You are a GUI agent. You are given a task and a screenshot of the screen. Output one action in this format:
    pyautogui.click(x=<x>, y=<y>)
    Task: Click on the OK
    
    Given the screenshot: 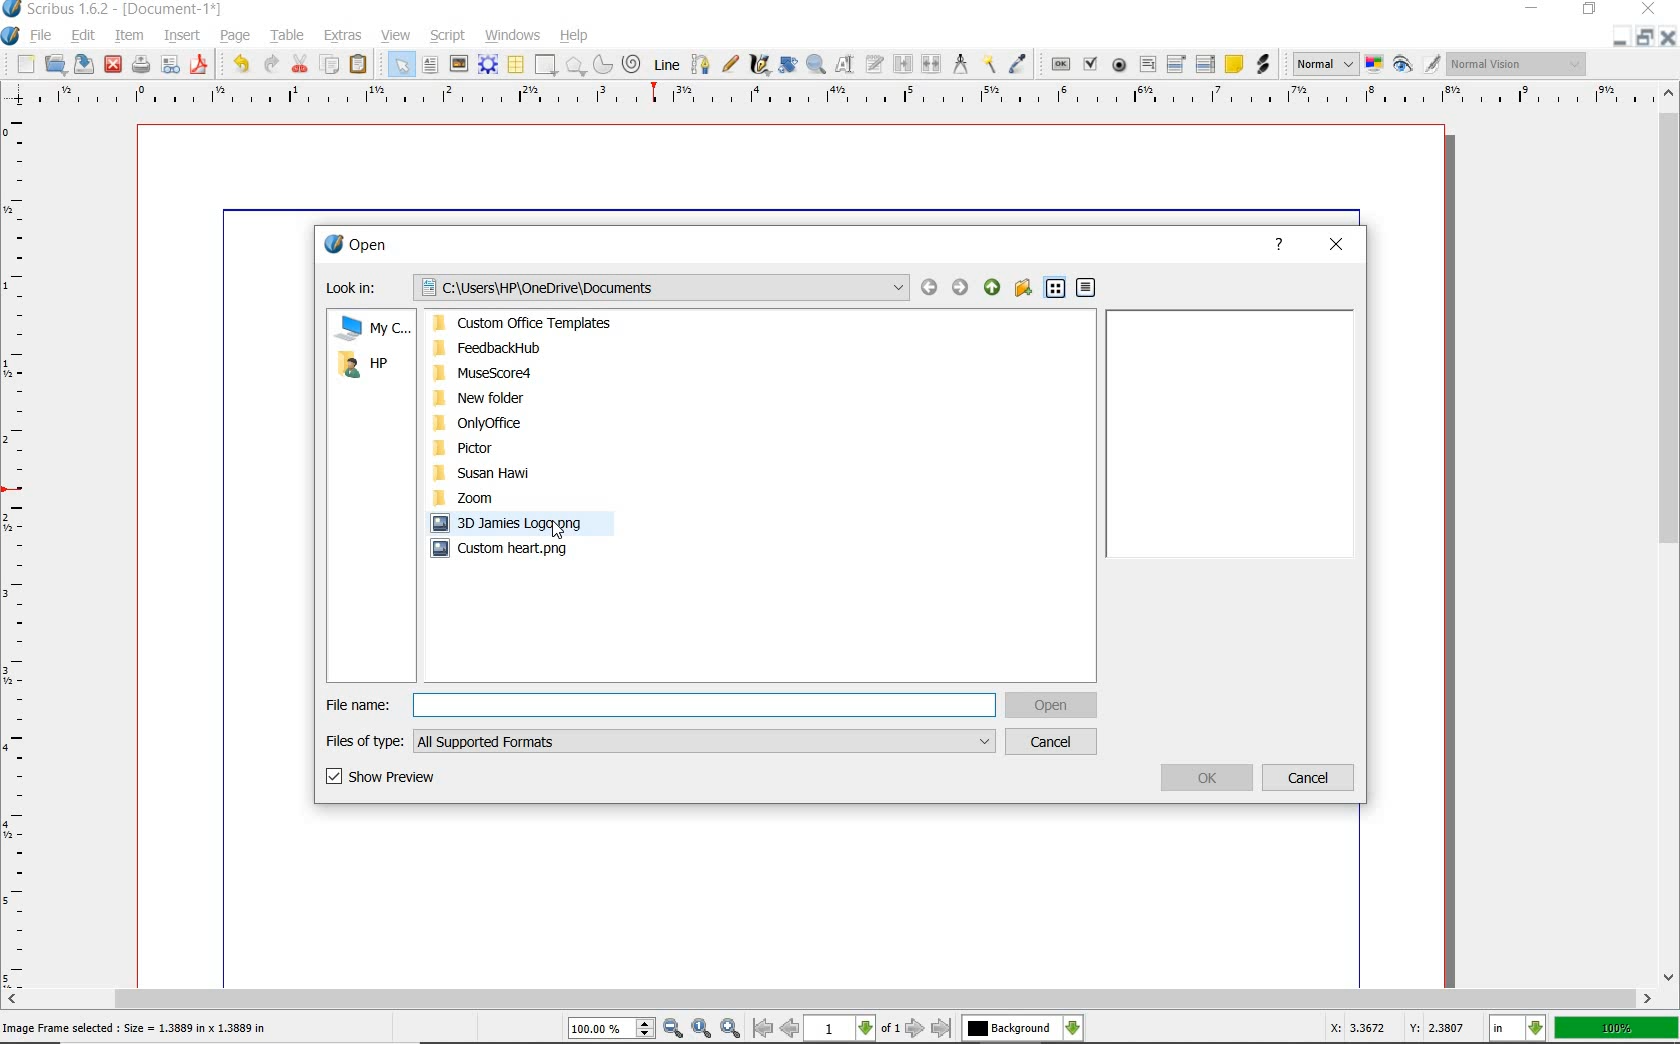 What is the action you would take?
    pyautogui.click(x=1208, y=778)
    